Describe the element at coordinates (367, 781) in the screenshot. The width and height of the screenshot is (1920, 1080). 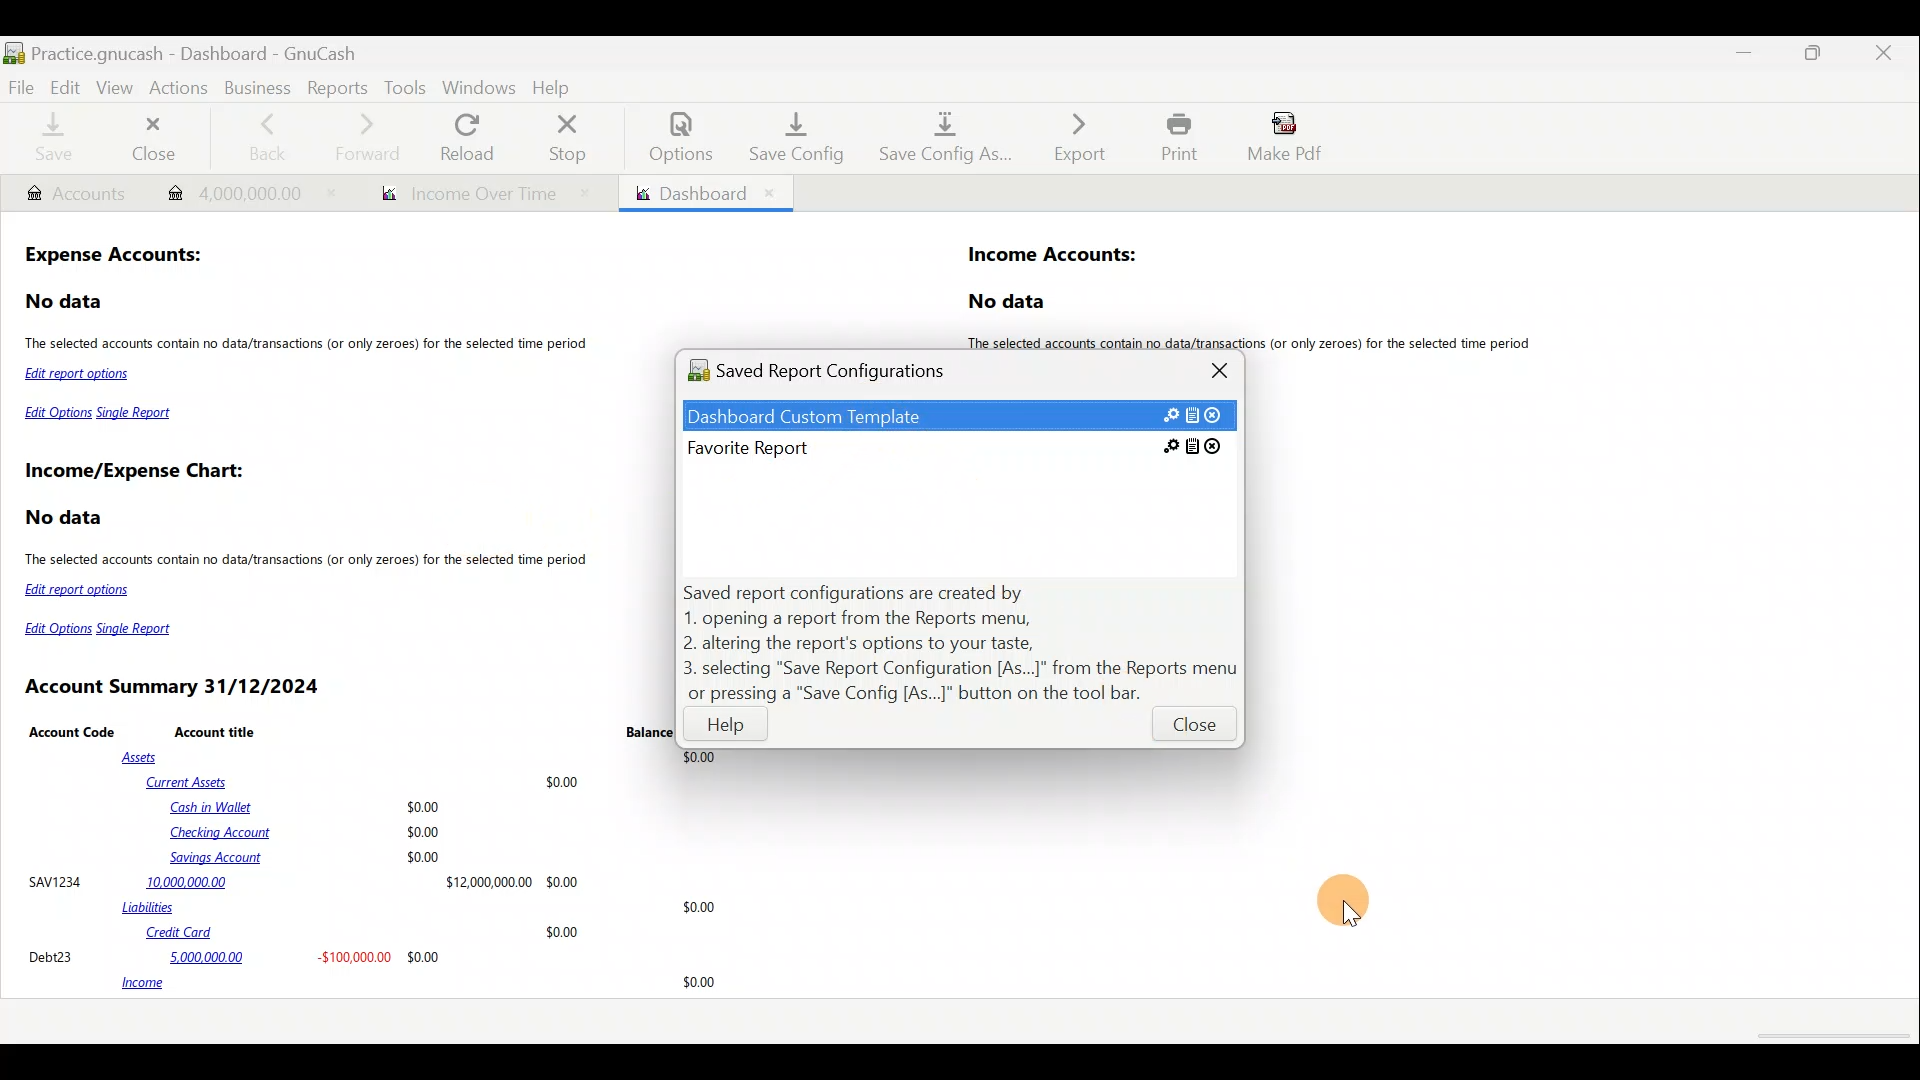
I see `Current Assets $0.00` at that location.